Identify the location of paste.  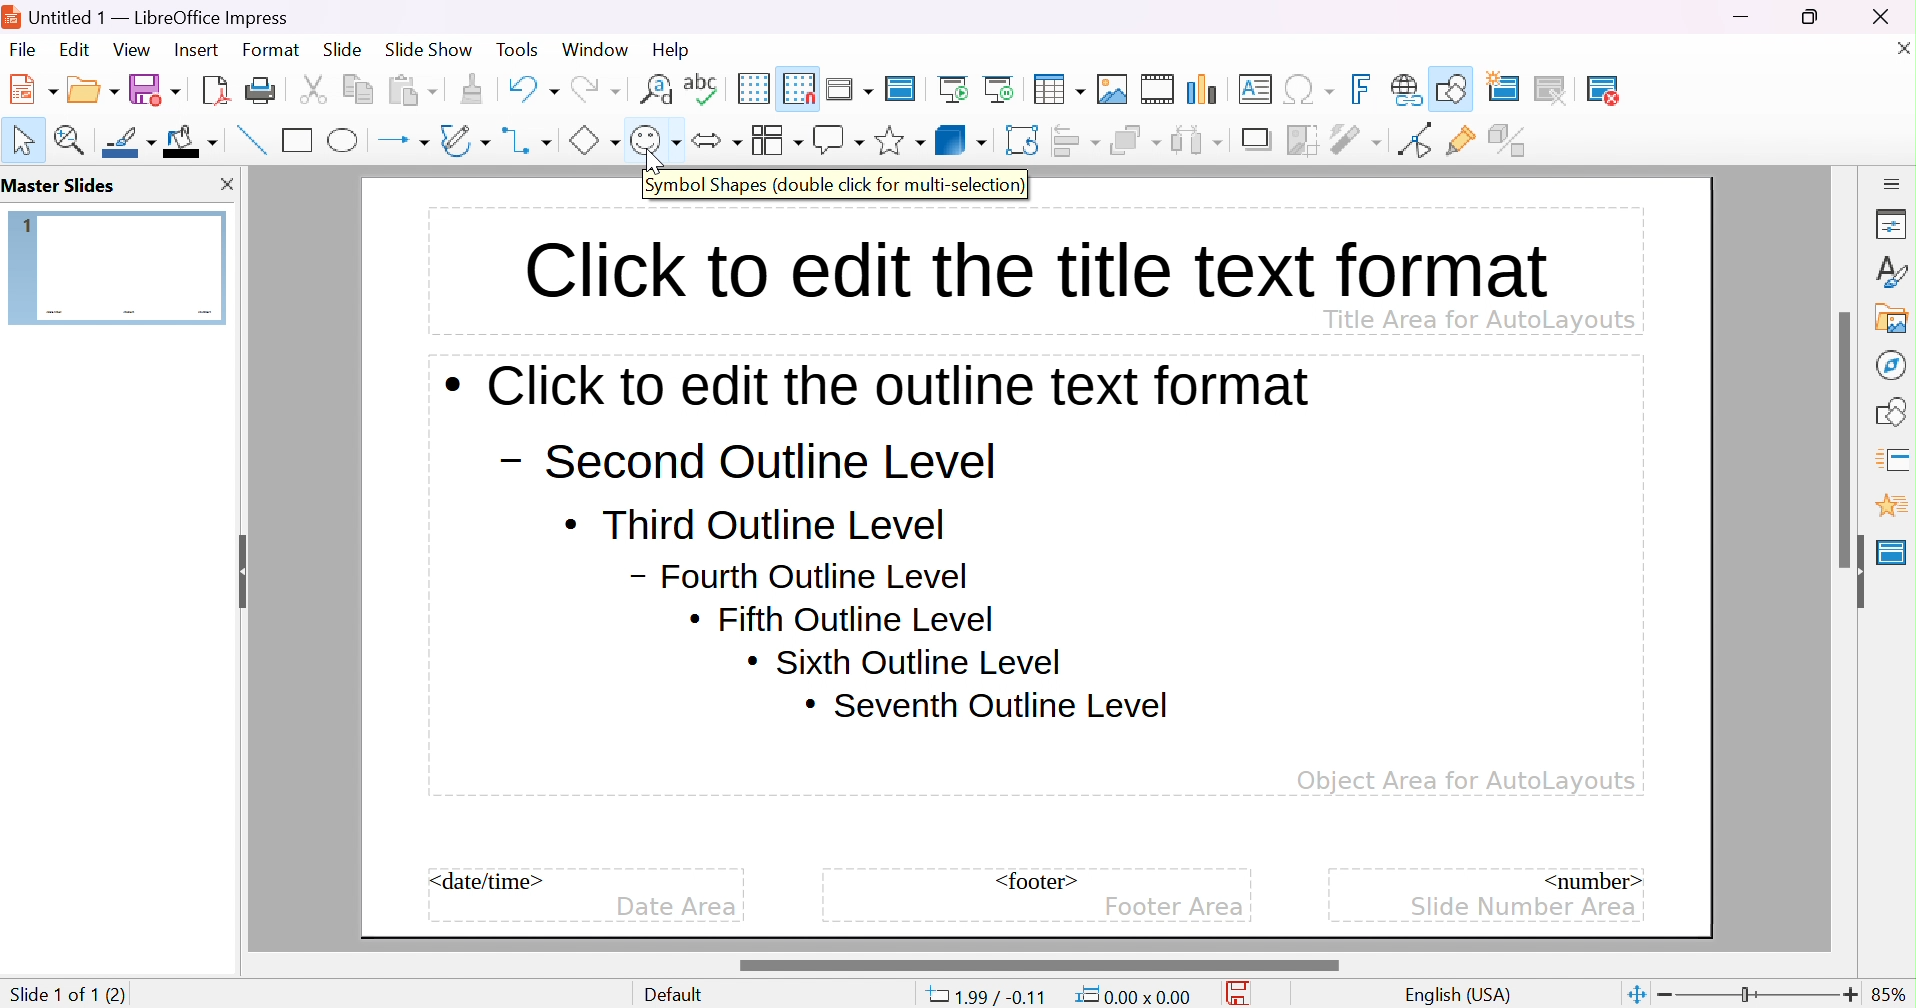
(413, 88).